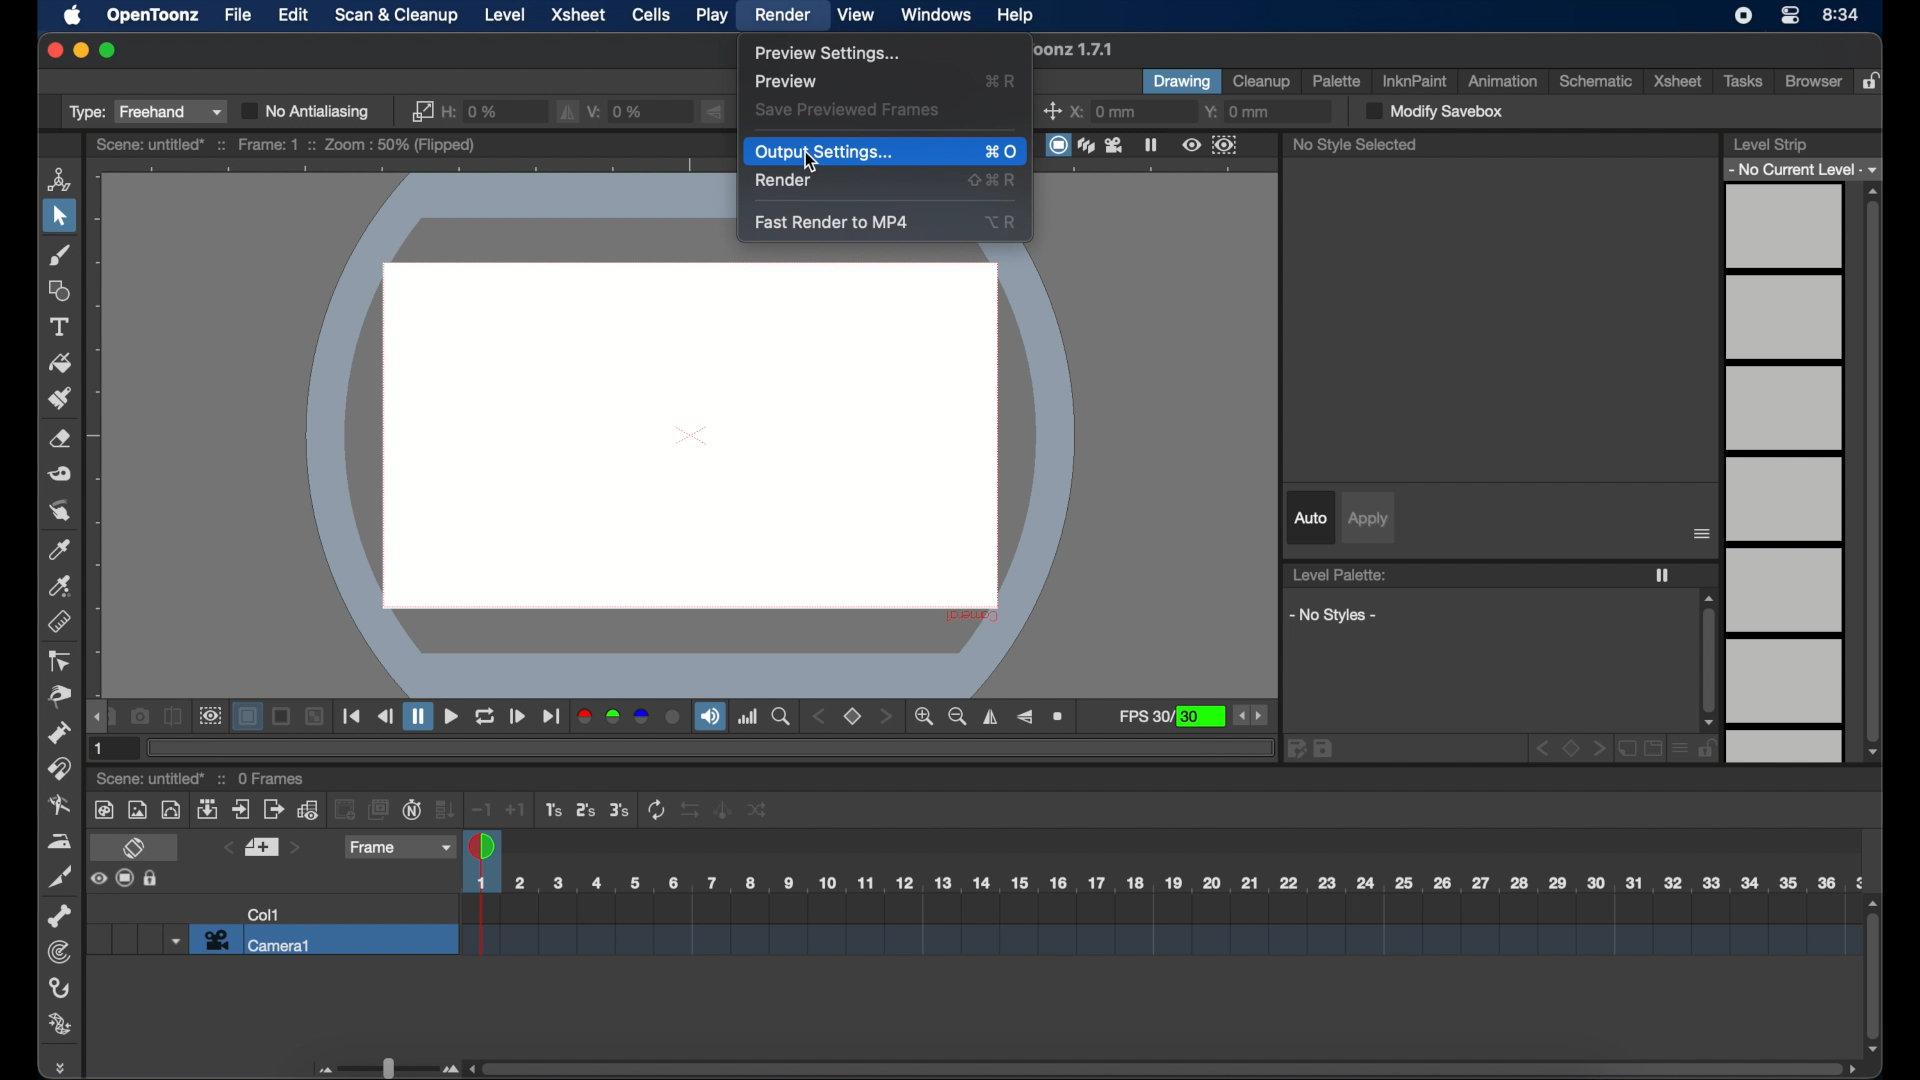 The height and width of the screenshot is (1080, 1920). What do you see at coordinates (937, 15) in the screenshot?
I see `windows` at bounding box center [937, 15].